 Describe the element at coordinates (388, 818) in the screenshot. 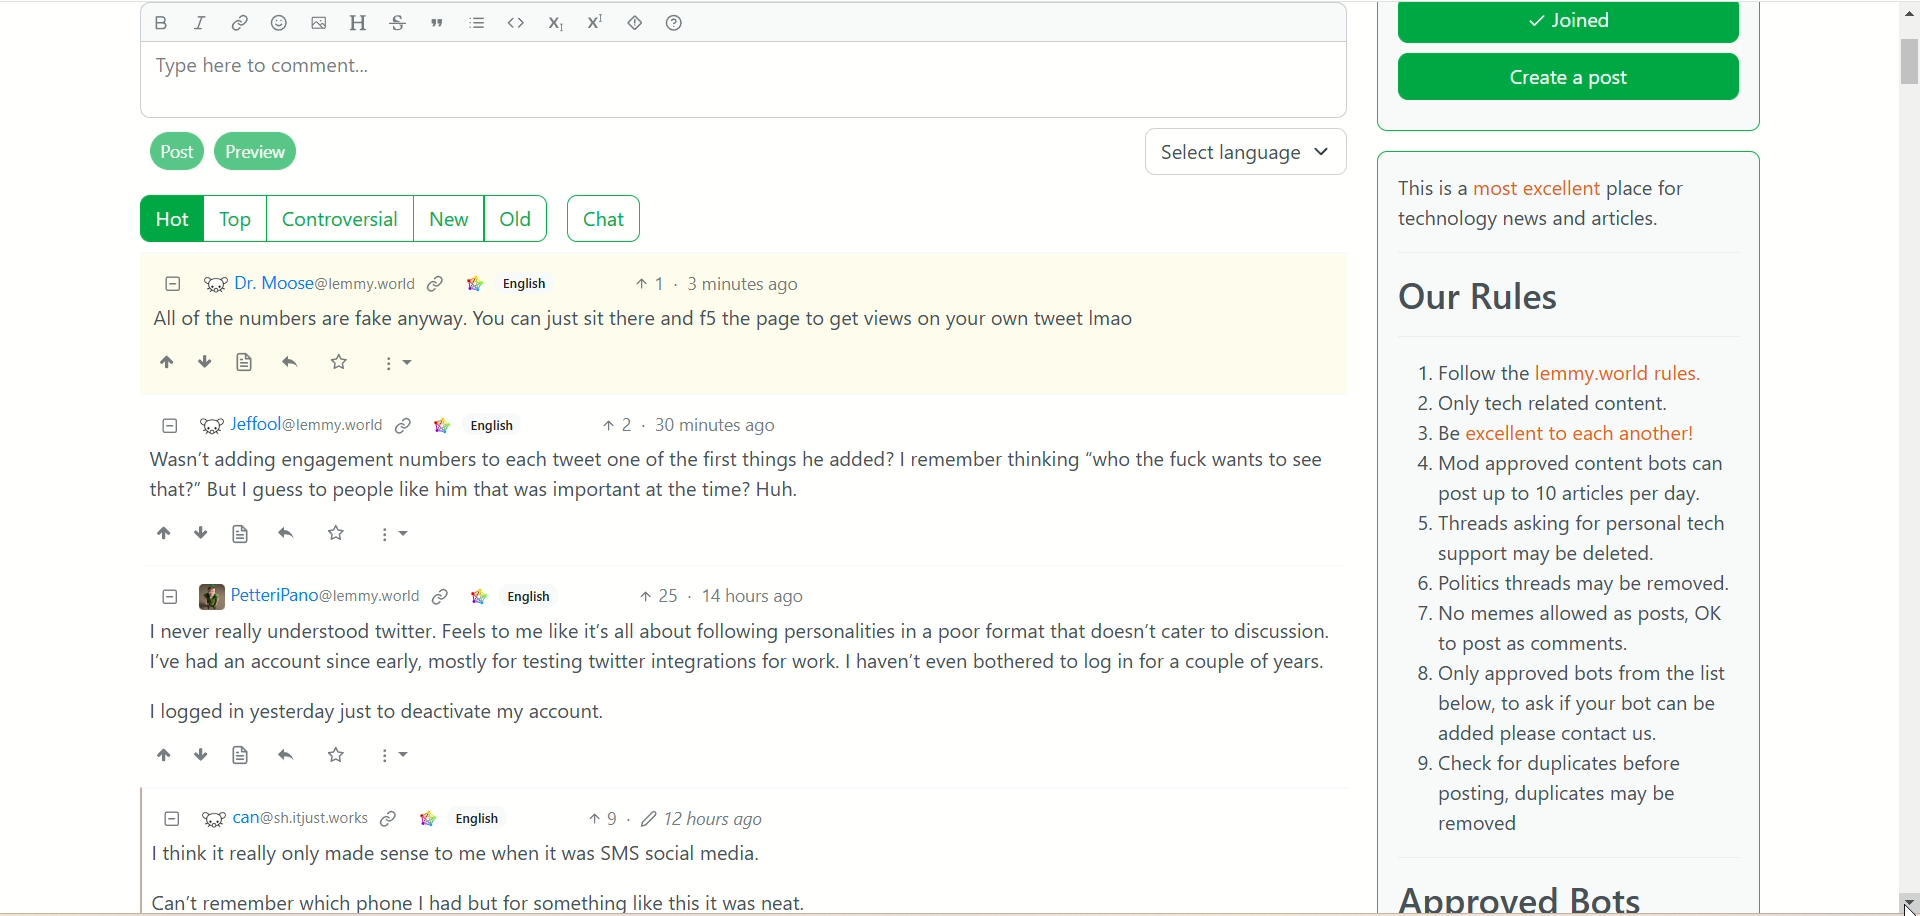

I see `Link` at that location.